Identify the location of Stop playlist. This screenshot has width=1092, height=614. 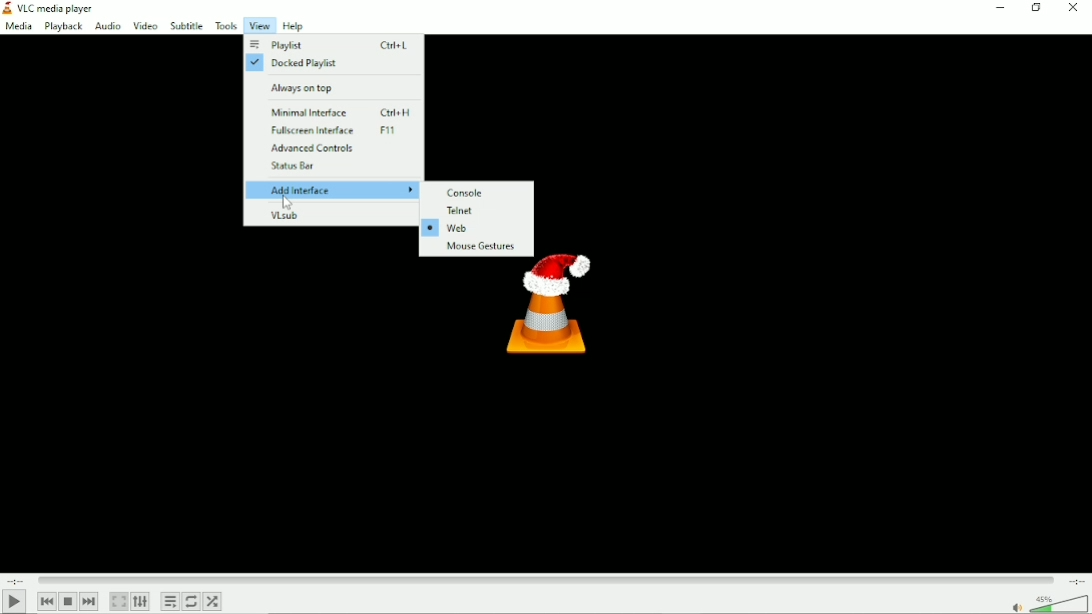
(67, 602).